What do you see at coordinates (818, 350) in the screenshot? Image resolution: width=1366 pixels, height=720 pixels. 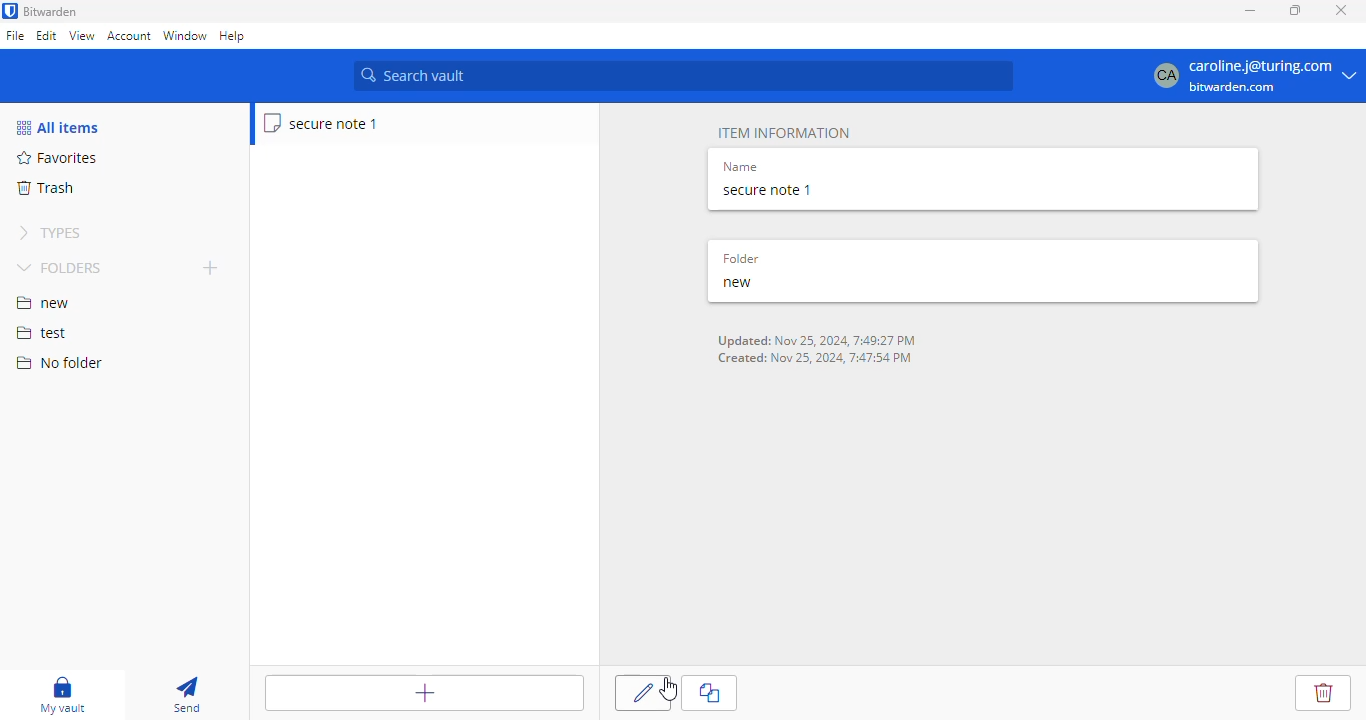 I see `updated and created date & time` at bounding box center [818, 350].